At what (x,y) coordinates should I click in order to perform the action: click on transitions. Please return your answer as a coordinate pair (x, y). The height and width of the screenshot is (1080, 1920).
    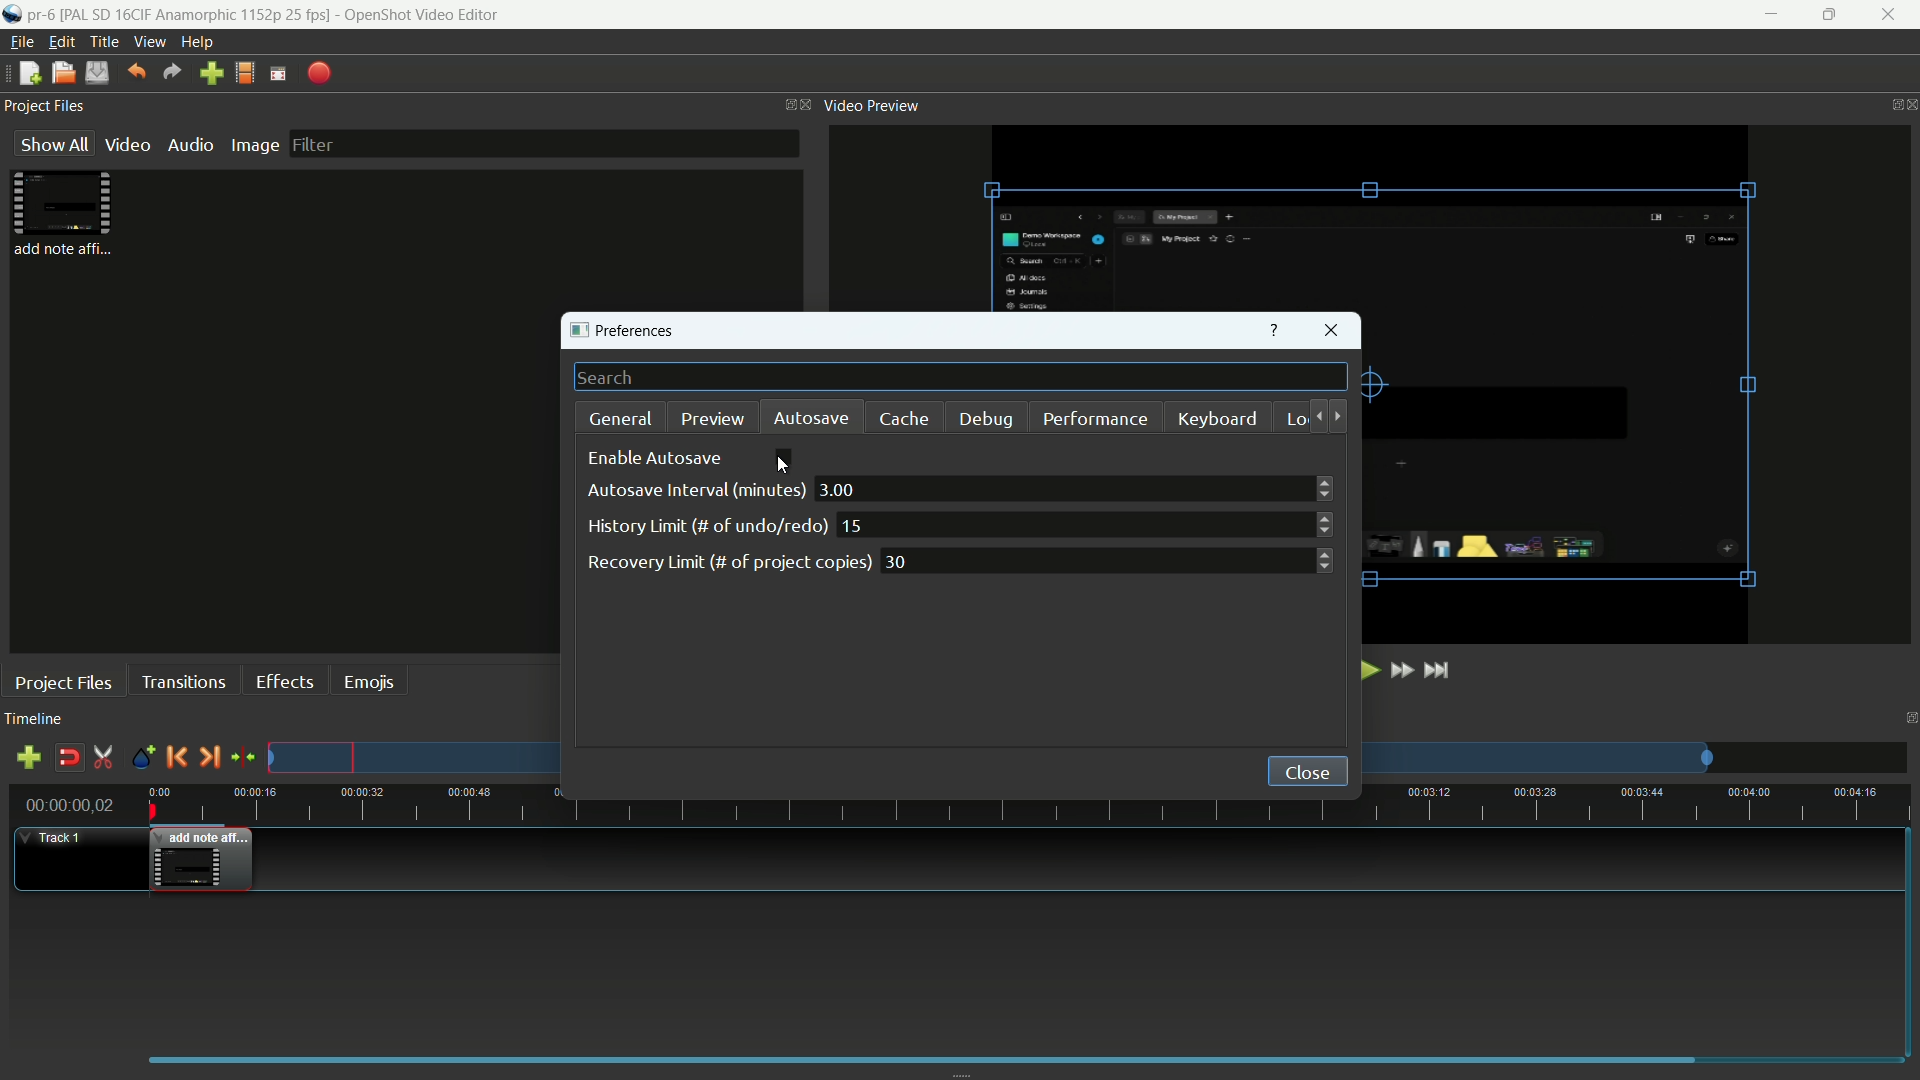
    Looking at the image, I should click on (183, 683).